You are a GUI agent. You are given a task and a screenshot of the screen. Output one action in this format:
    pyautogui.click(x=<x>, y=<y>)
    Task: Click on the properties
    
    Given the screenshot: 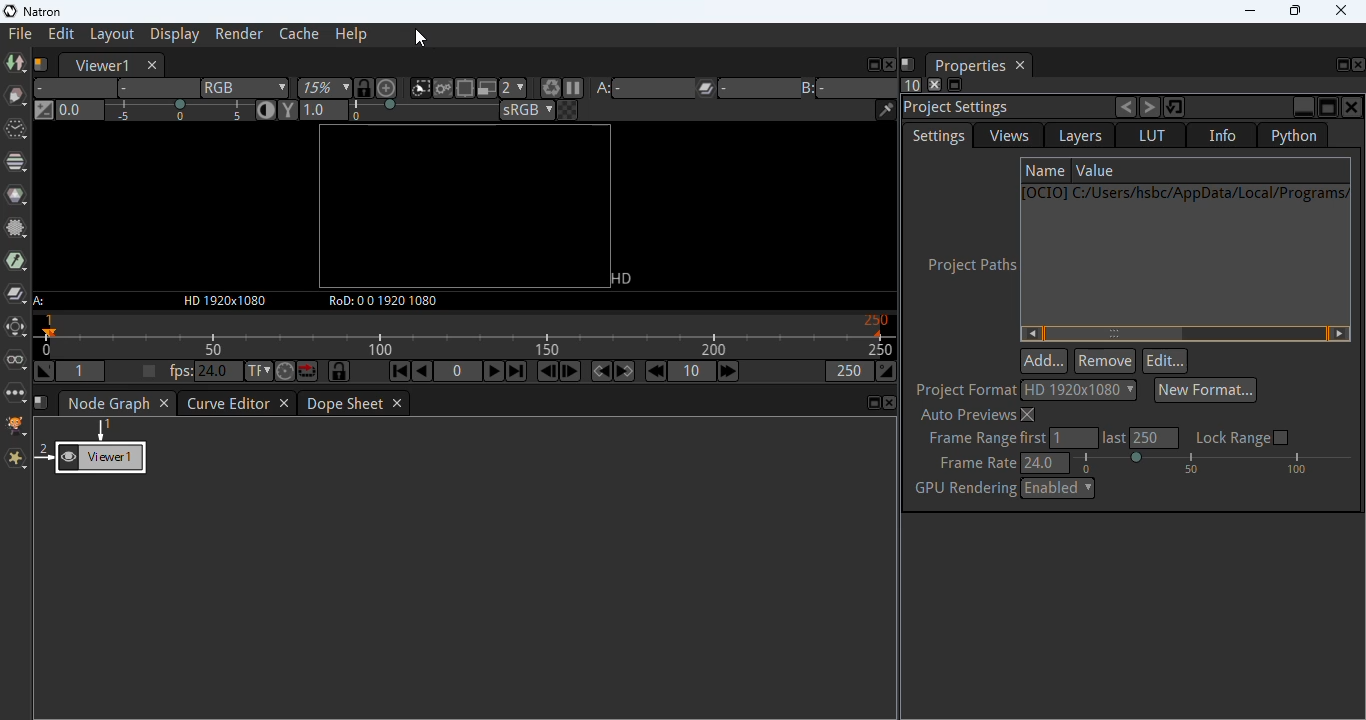 What is the action you would take?
    pyautogui.click(x=969, y=65)
    